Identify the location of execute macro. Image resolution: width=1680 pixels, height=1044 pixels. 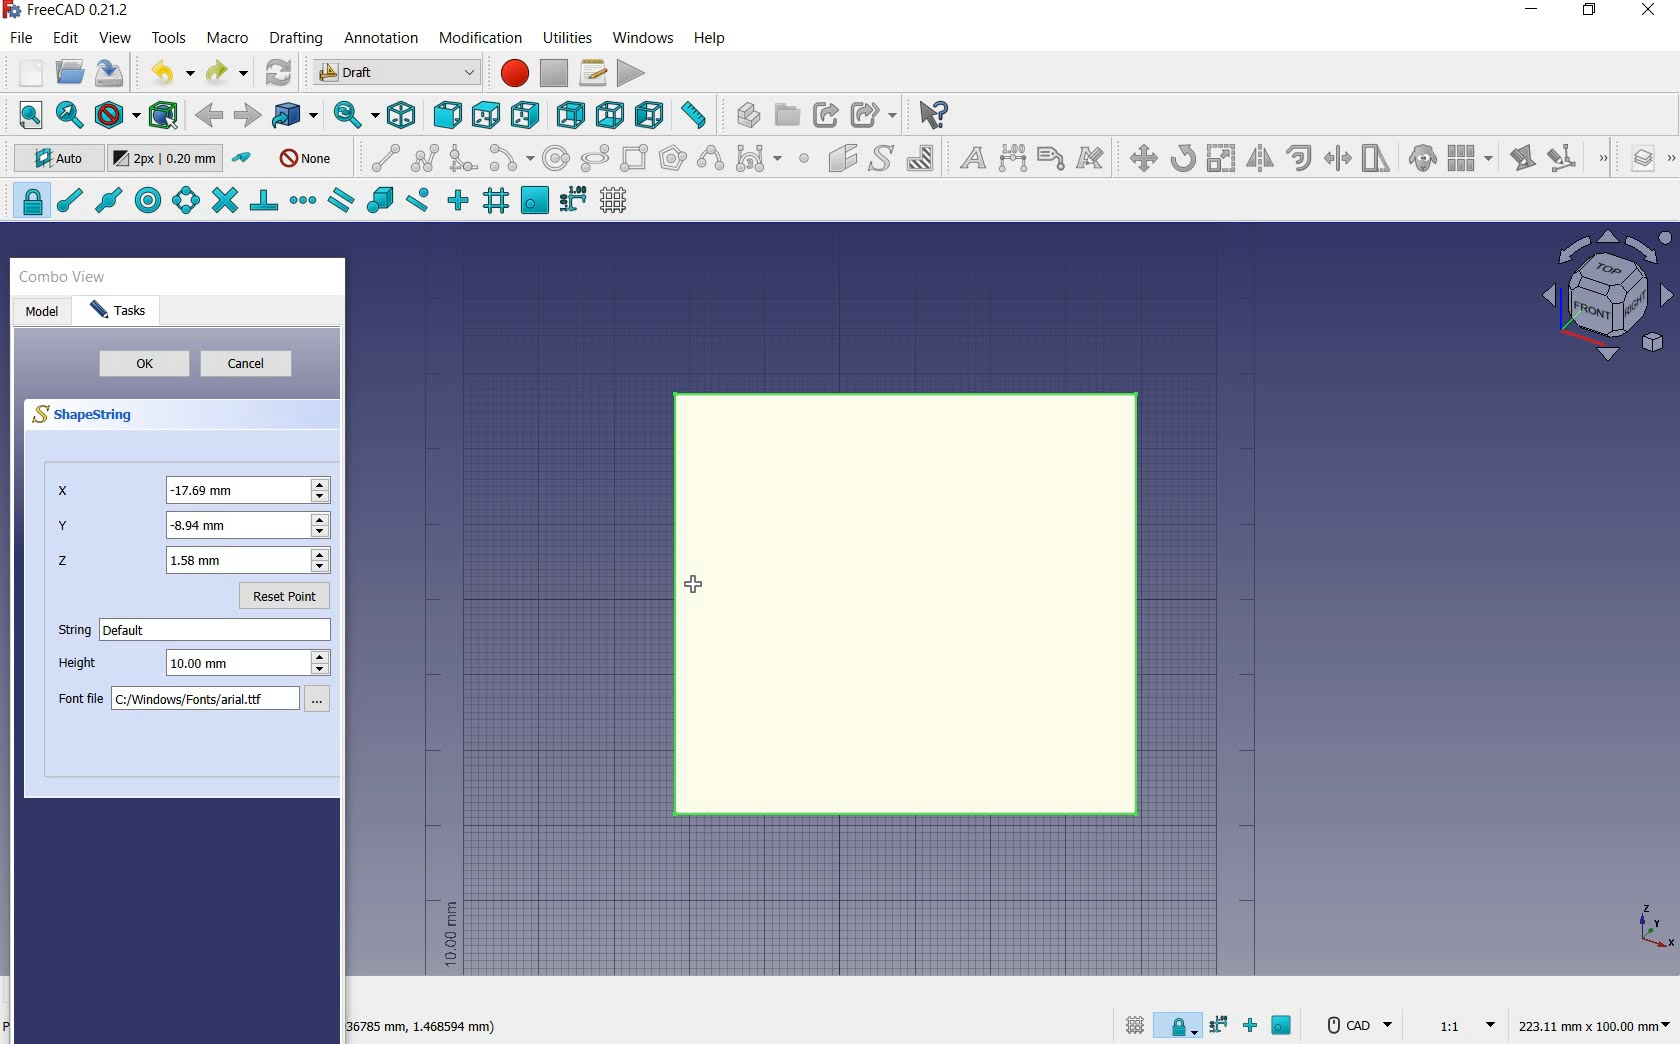
(632, 73).